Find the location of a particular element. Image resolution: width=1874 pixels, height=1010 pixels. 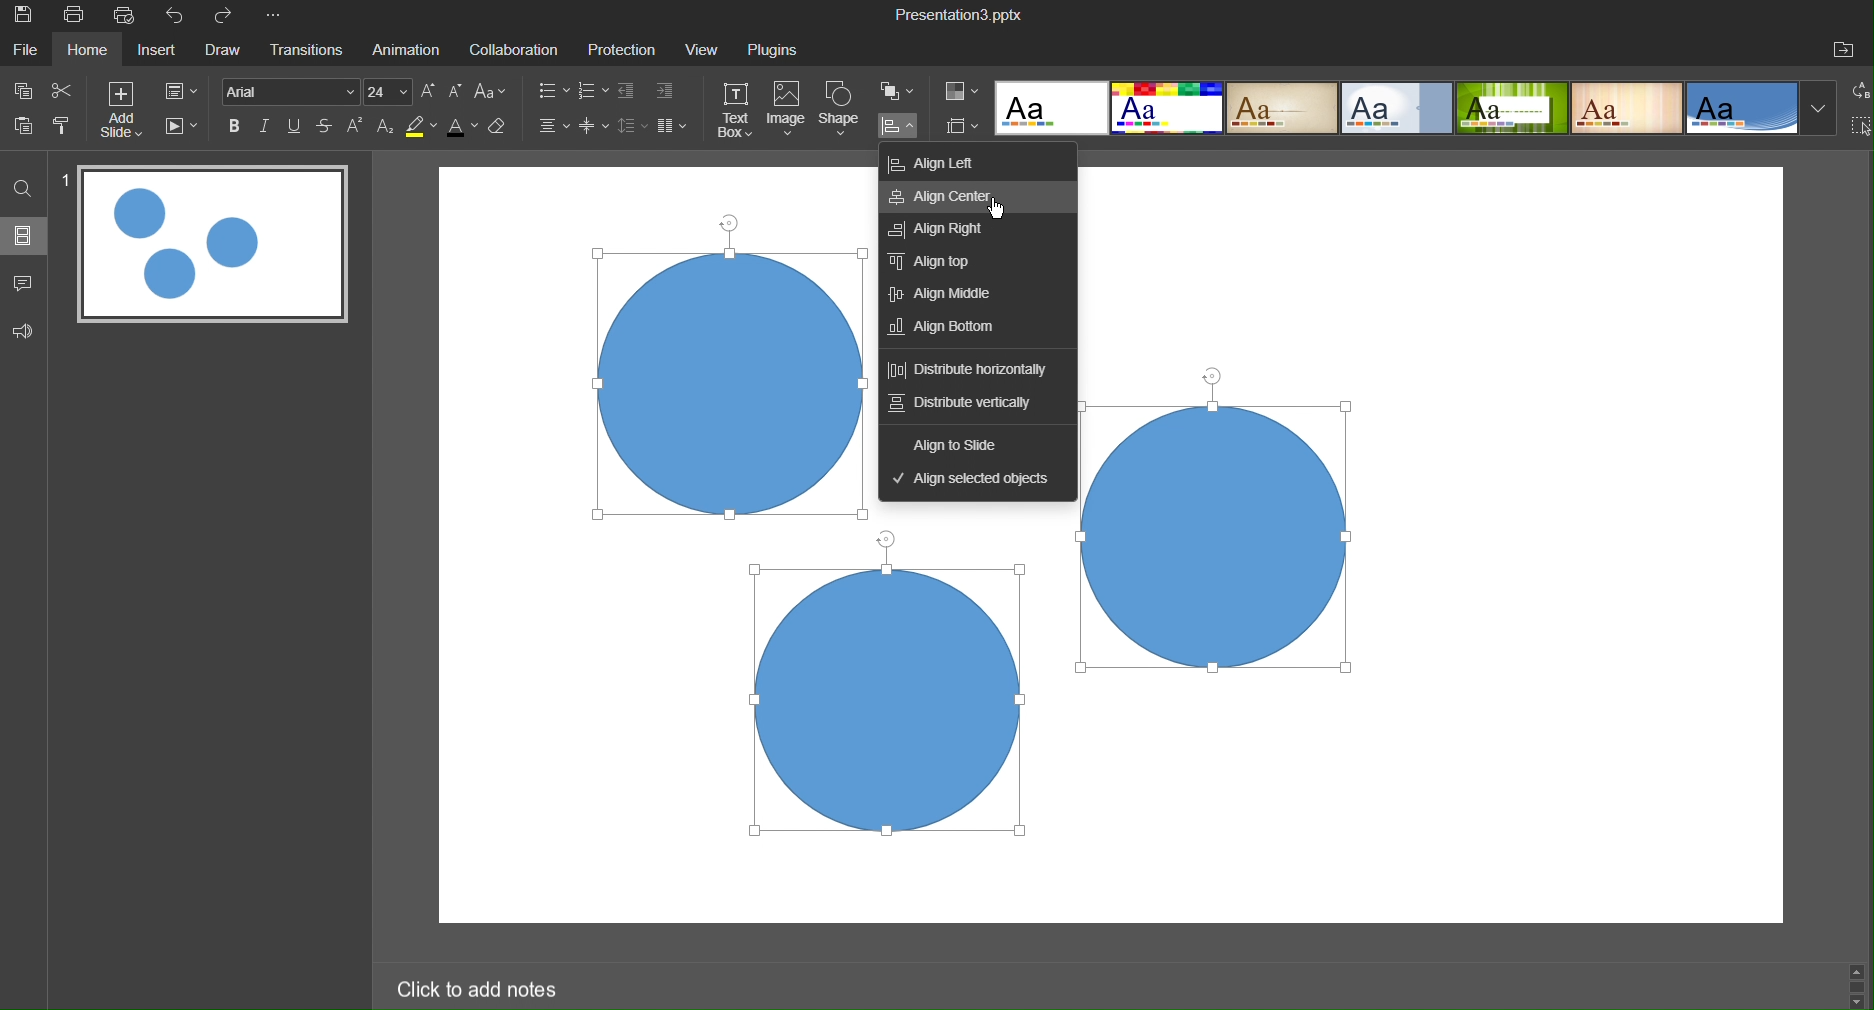

Slide Settings is located at coordinates (188, 93).